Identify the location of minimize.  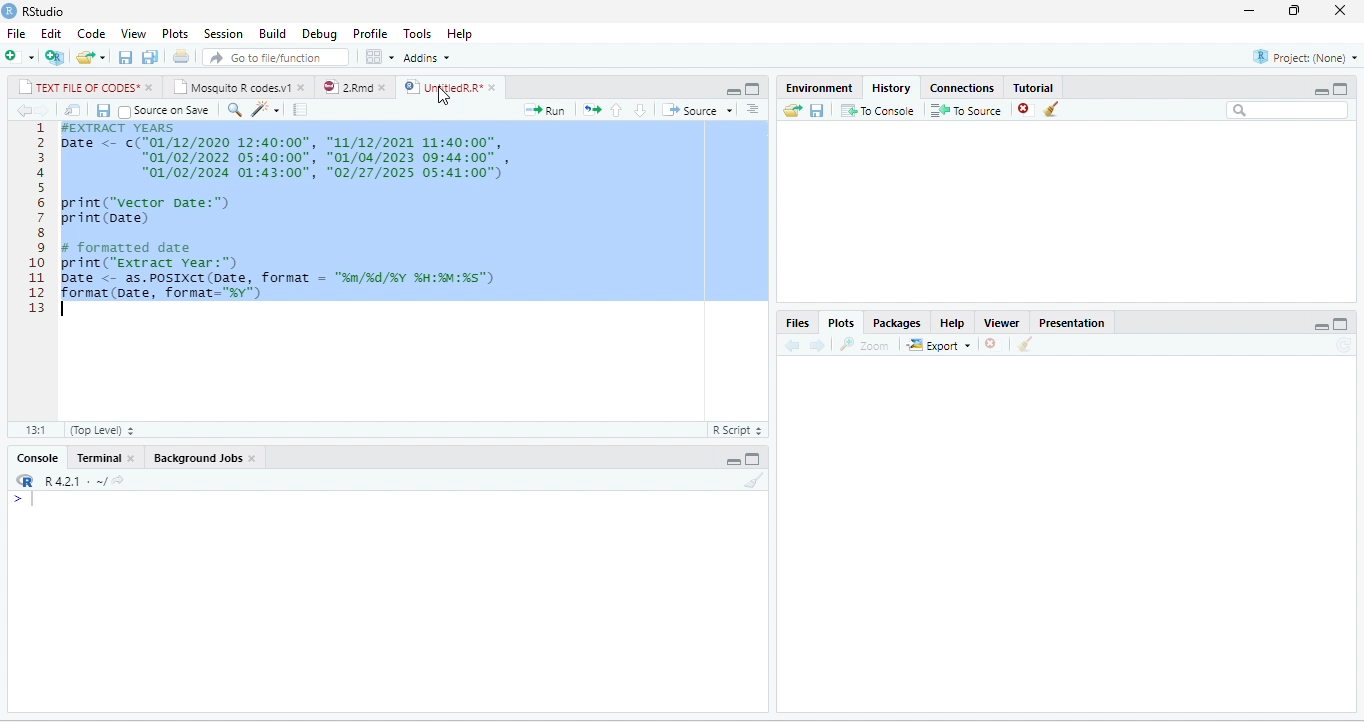
(733, 462).